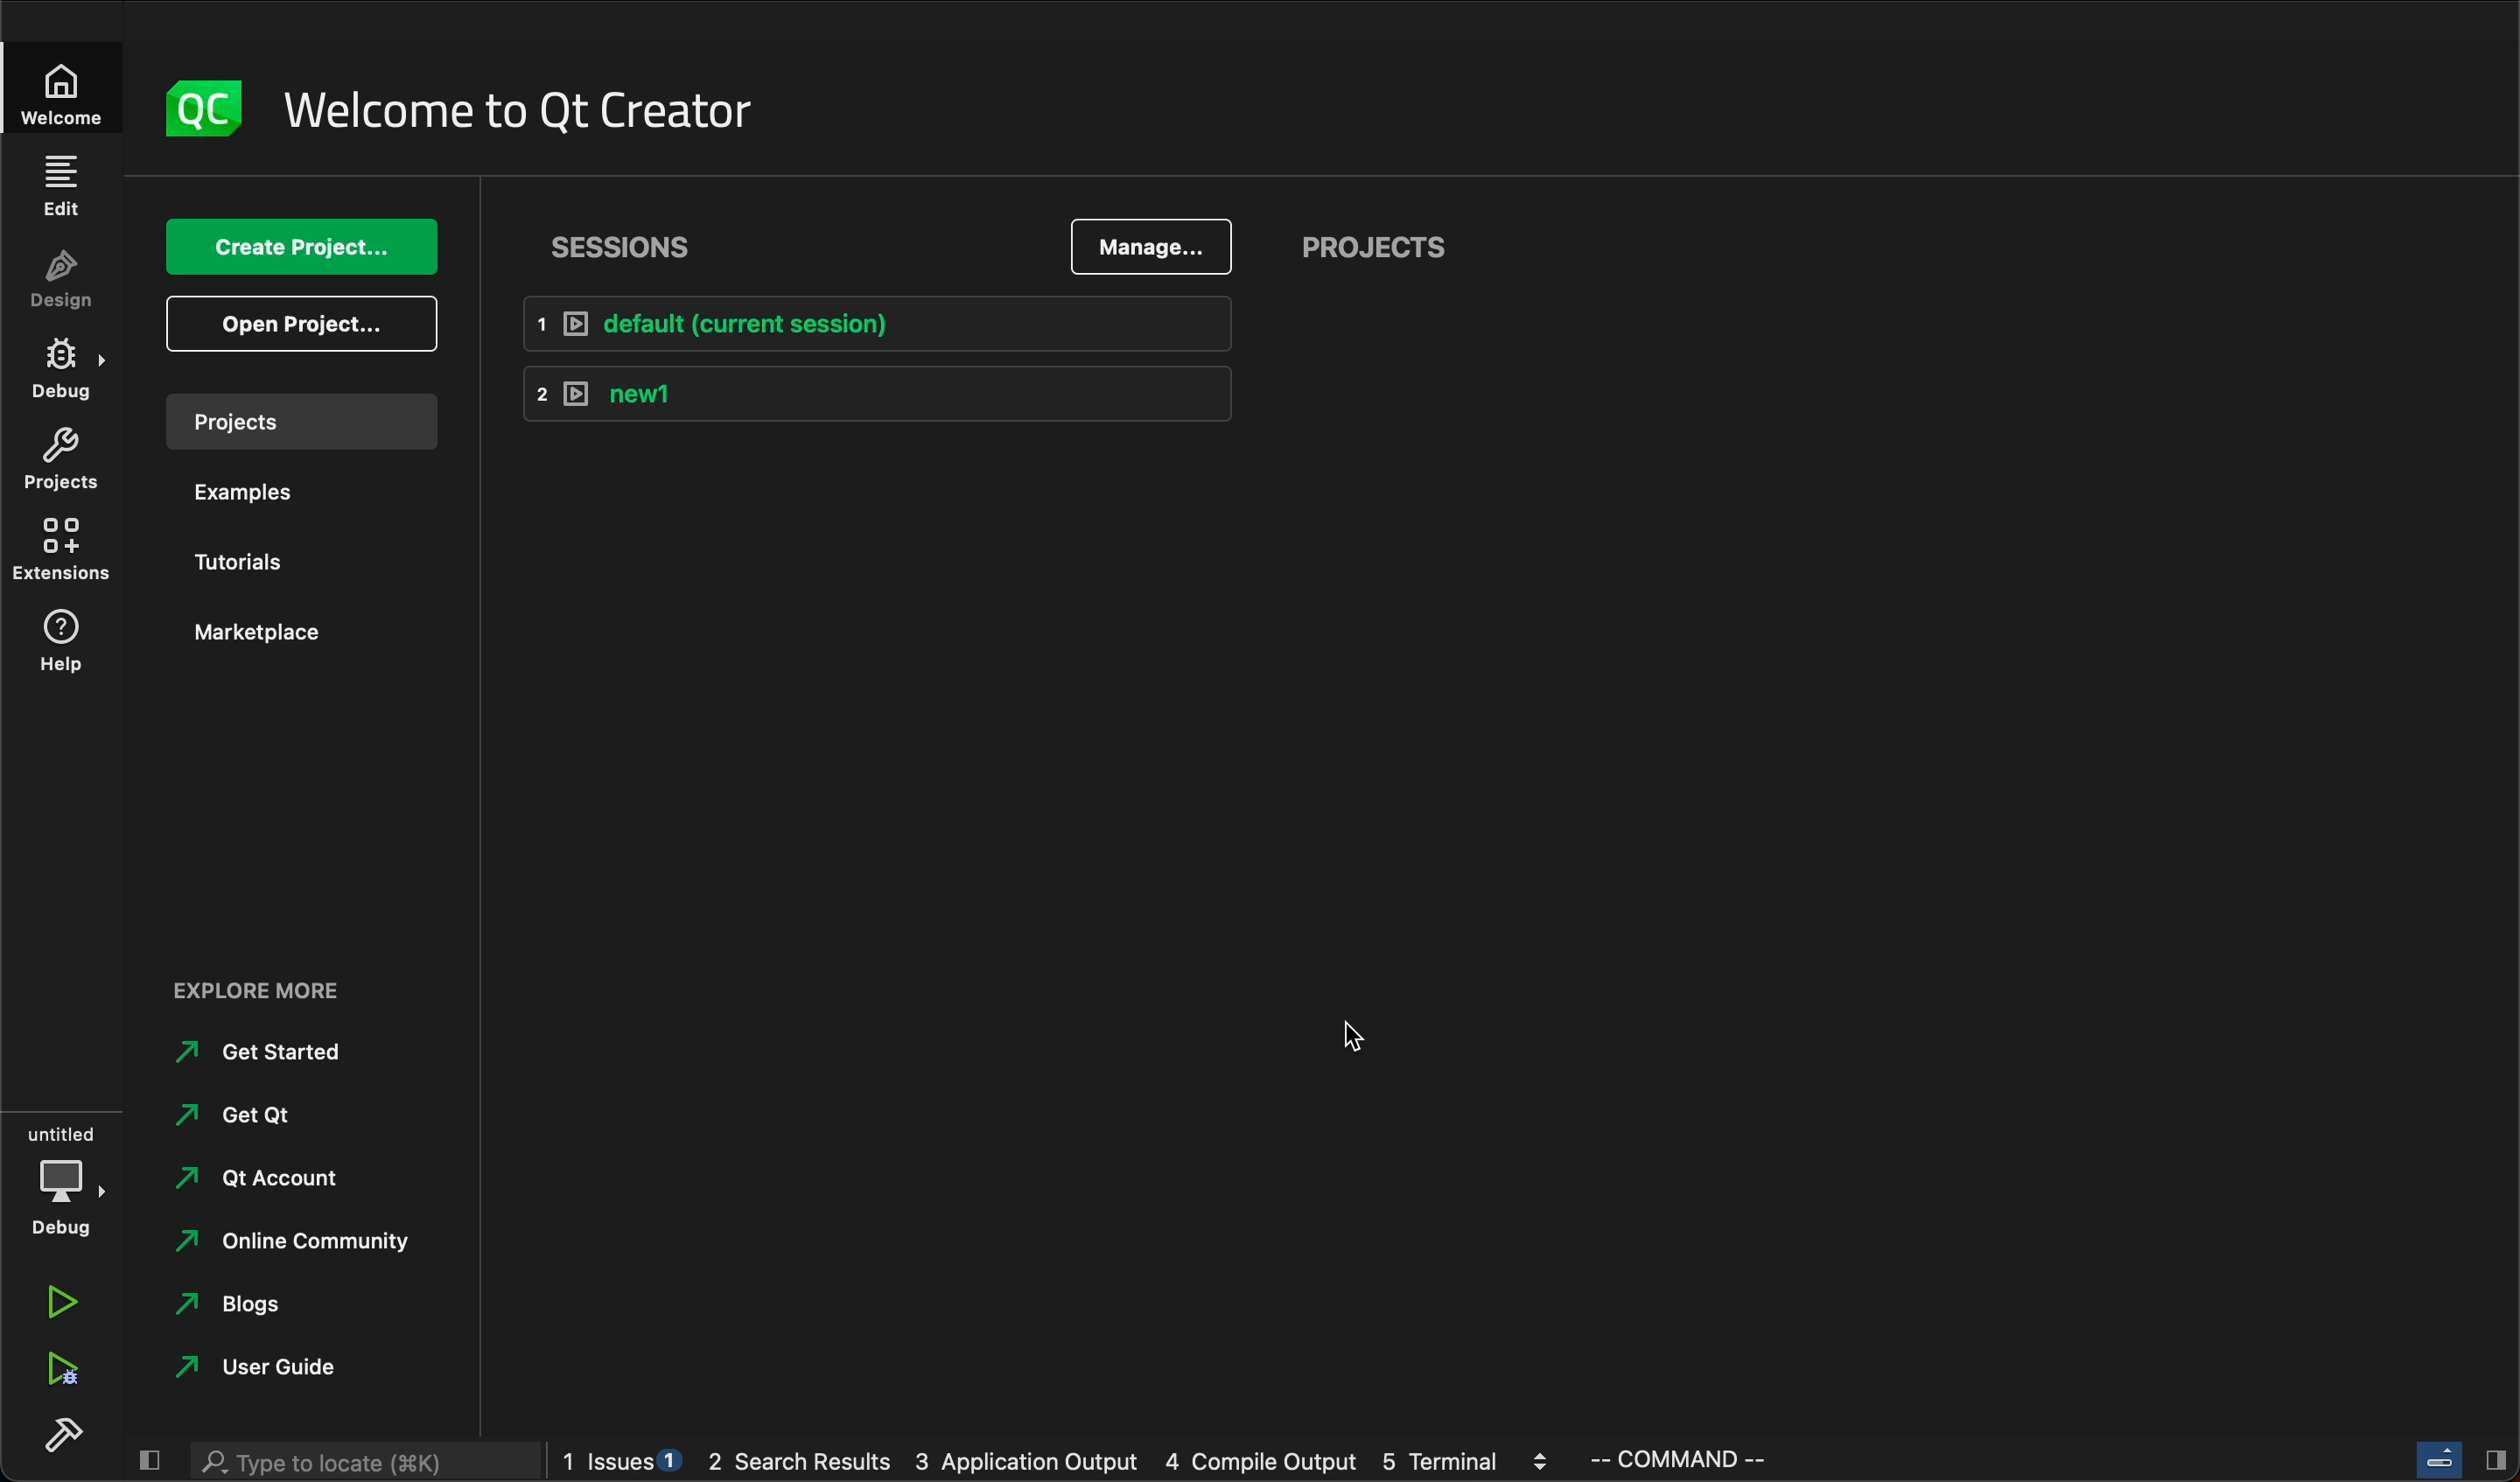 The width and height of the screenshot is (2520, 1482). Describe the element at coordinates (879, 326) in the screenshot. I see `default` at that location.